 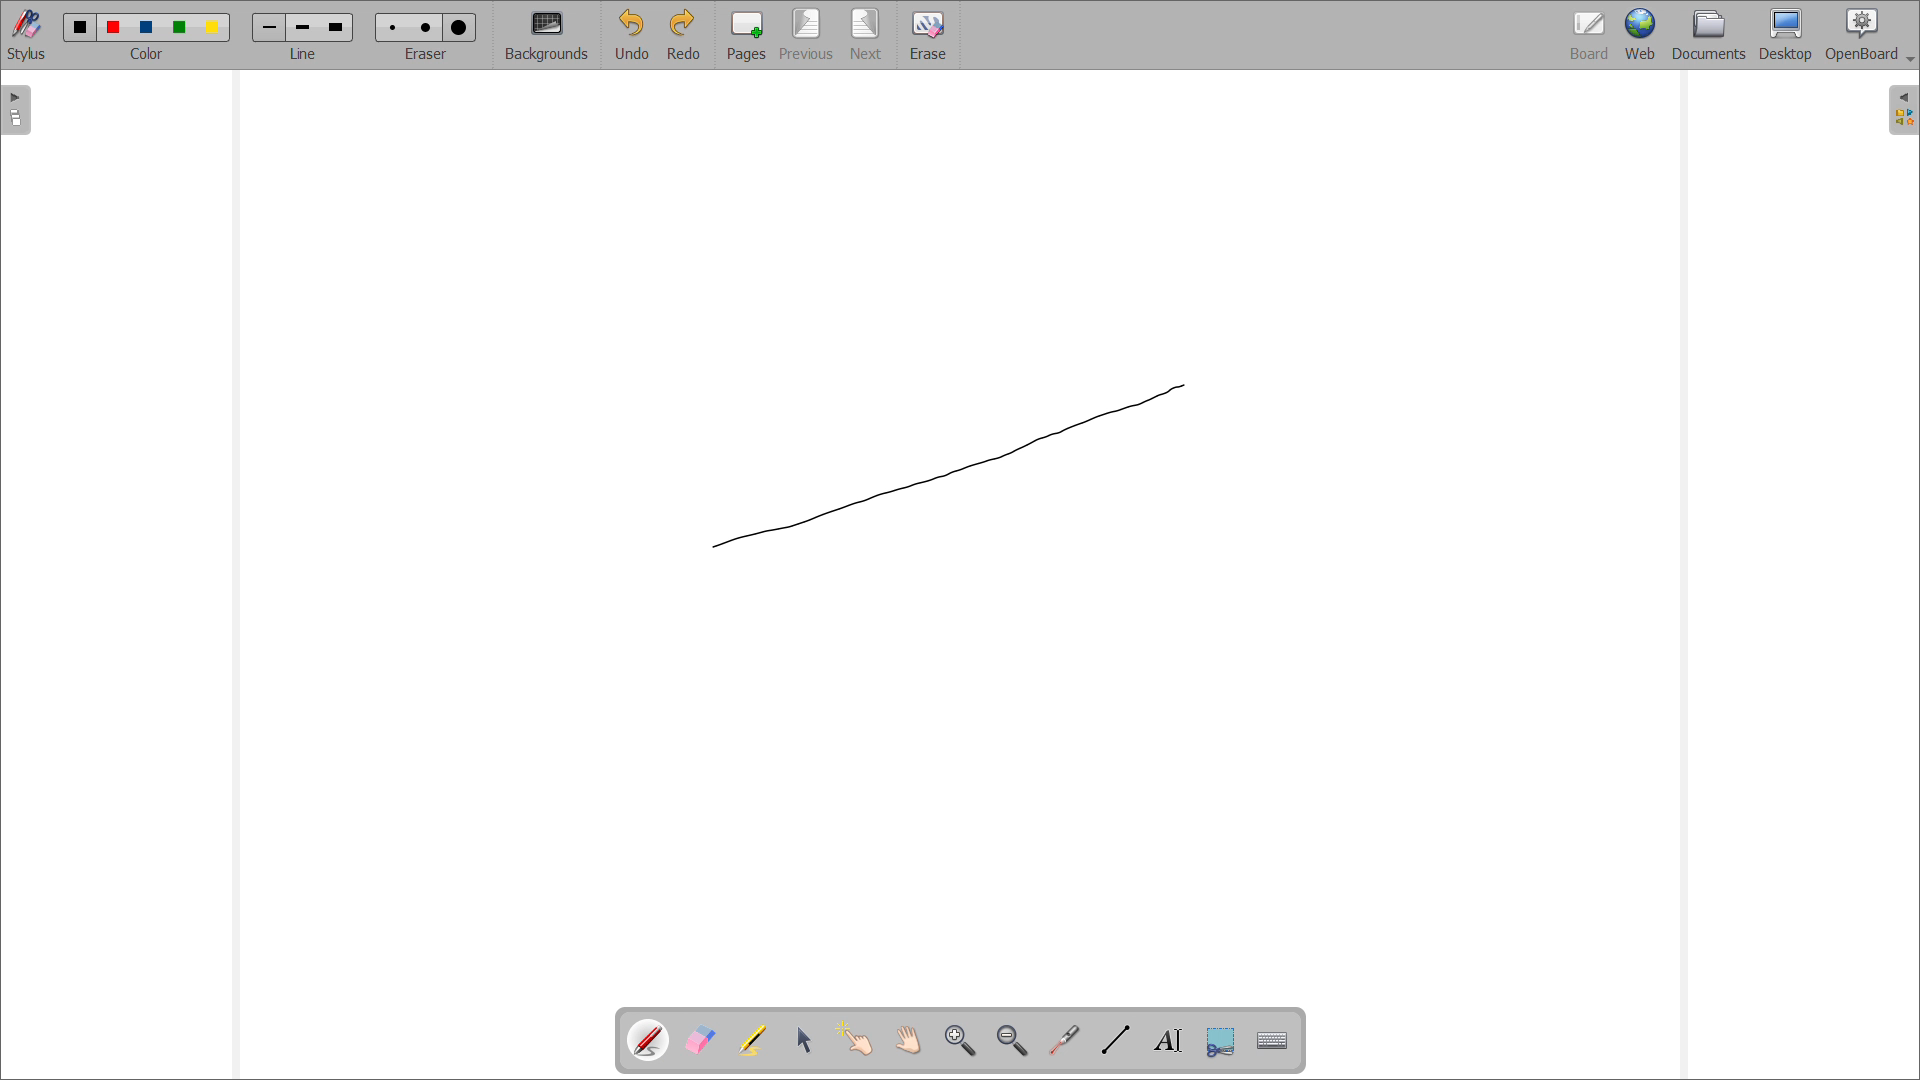 What do you see at coordinates (150, 27) in the screenshot?
I see `color` at bounding box center [150, 27].